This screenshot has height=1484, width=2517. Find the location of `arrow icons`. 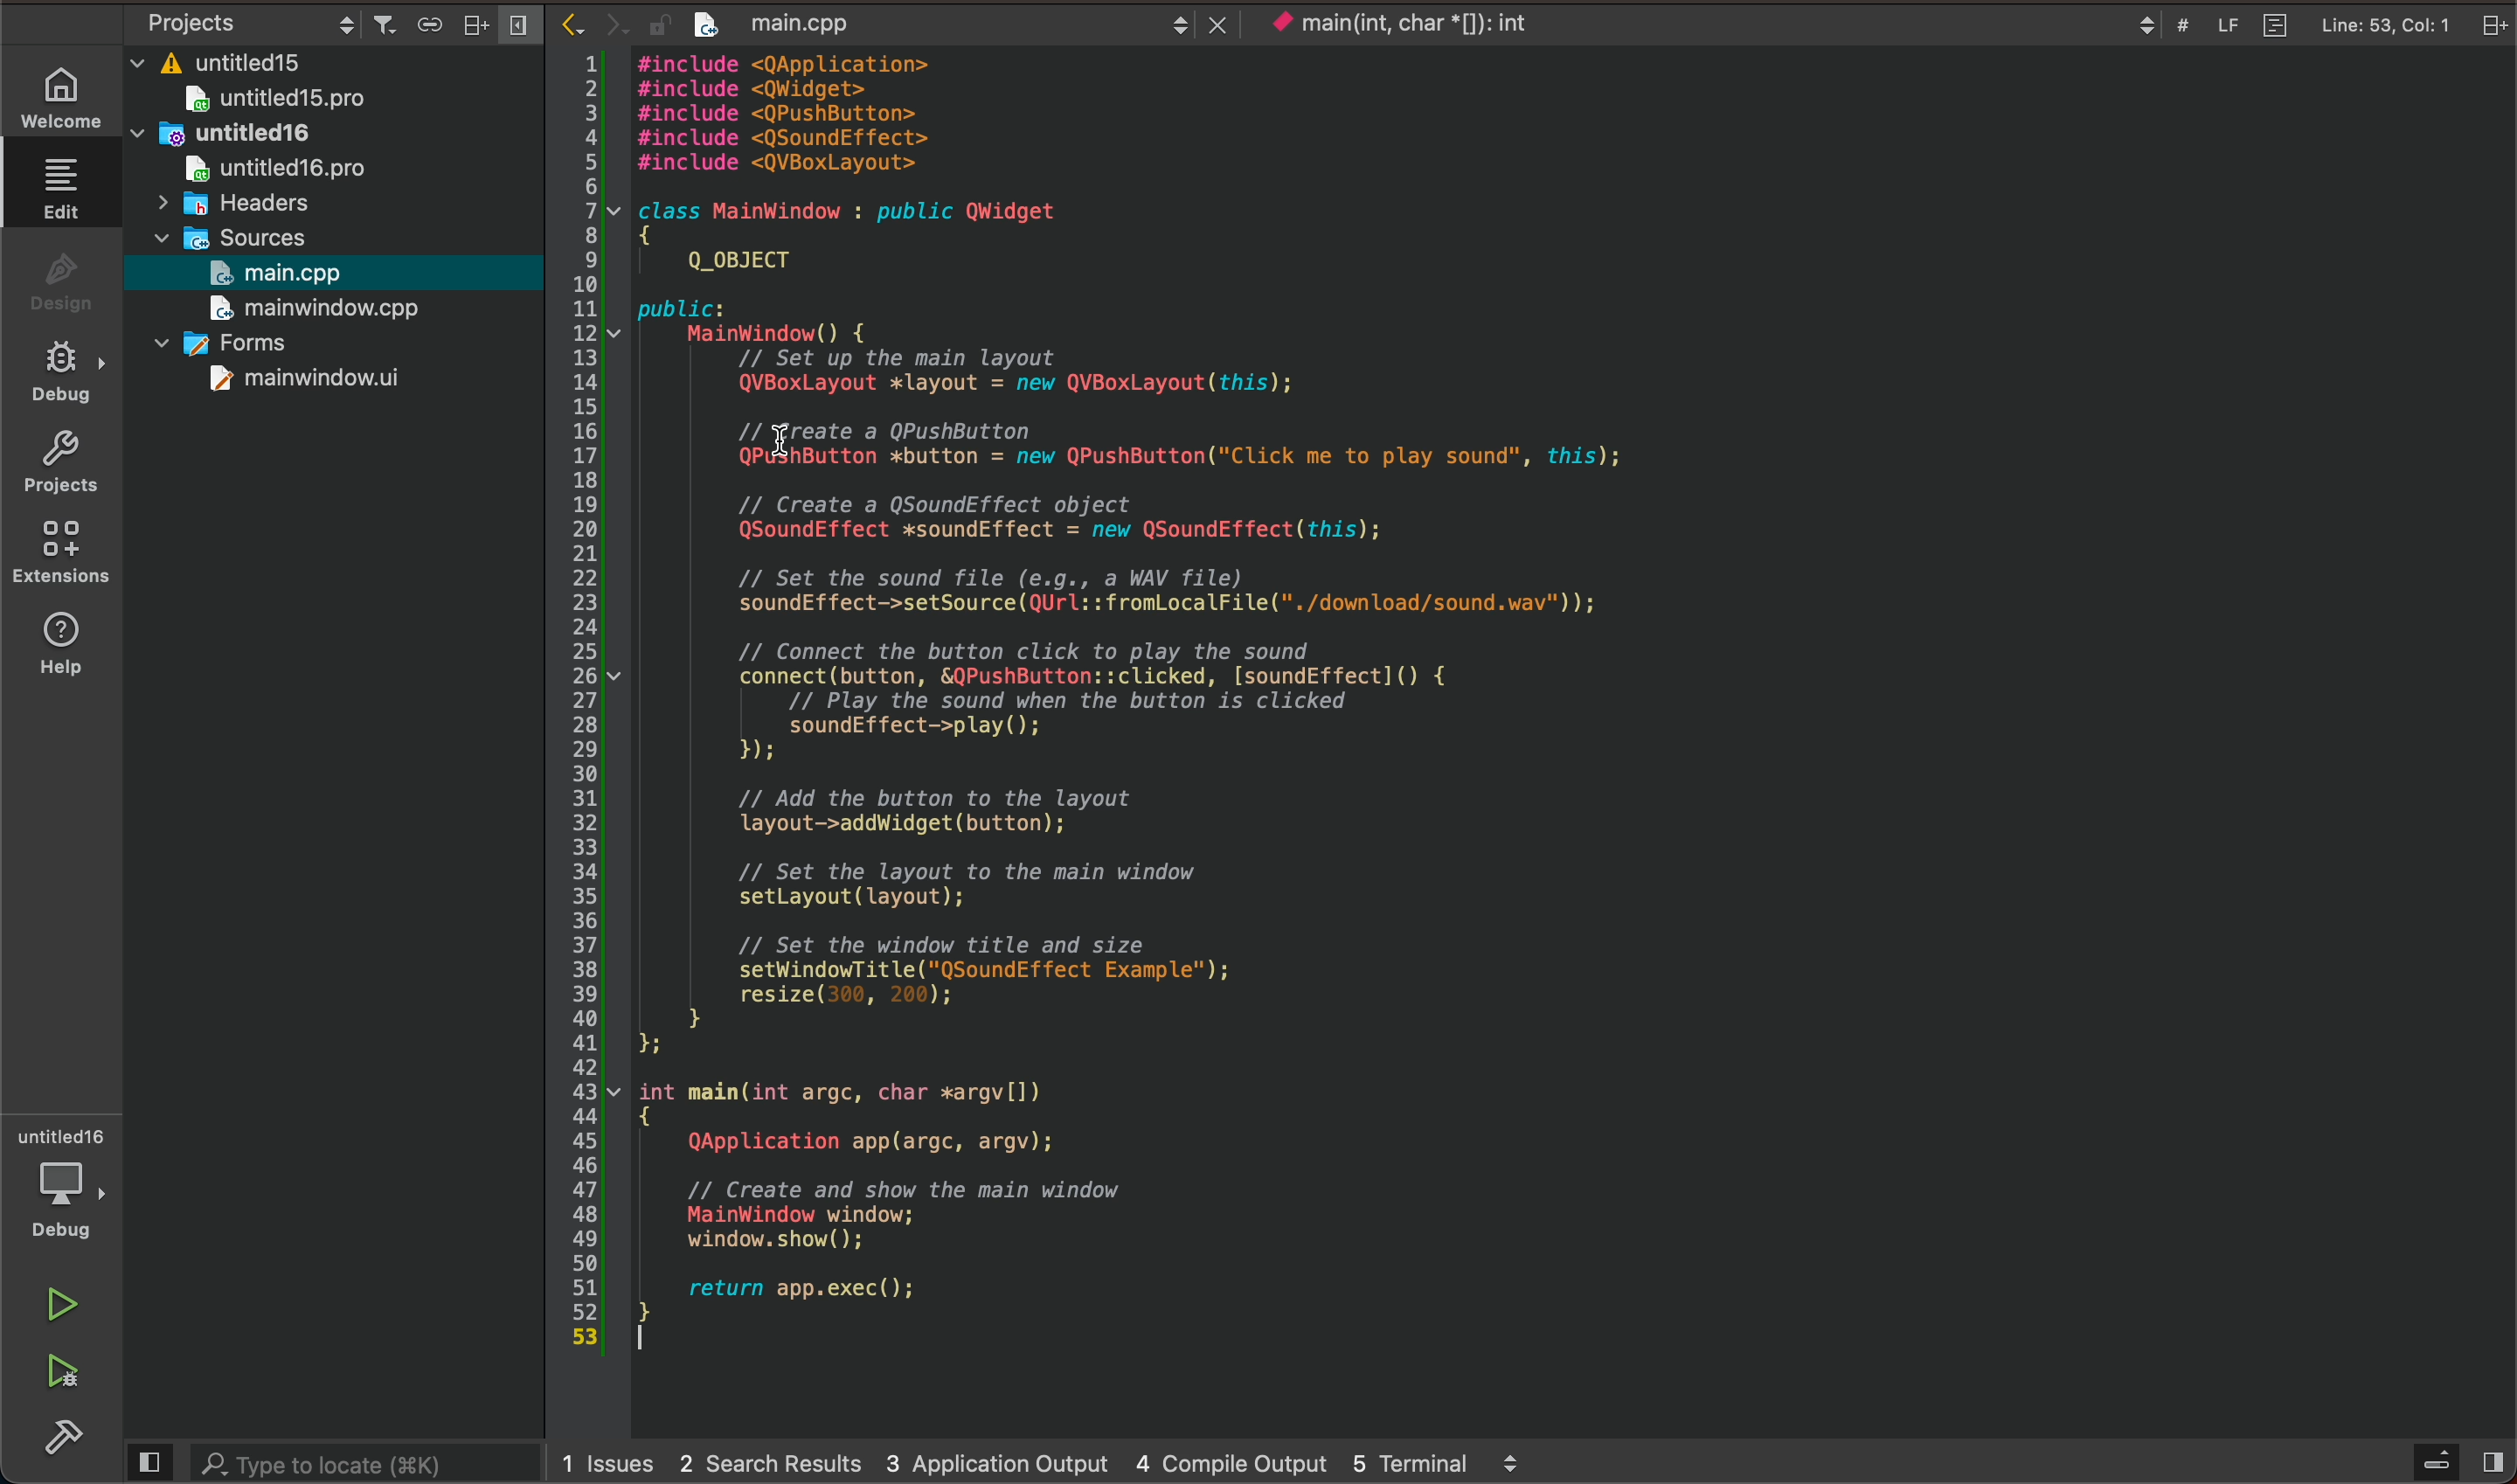

arrow icons is located at coordinates (595, 23).